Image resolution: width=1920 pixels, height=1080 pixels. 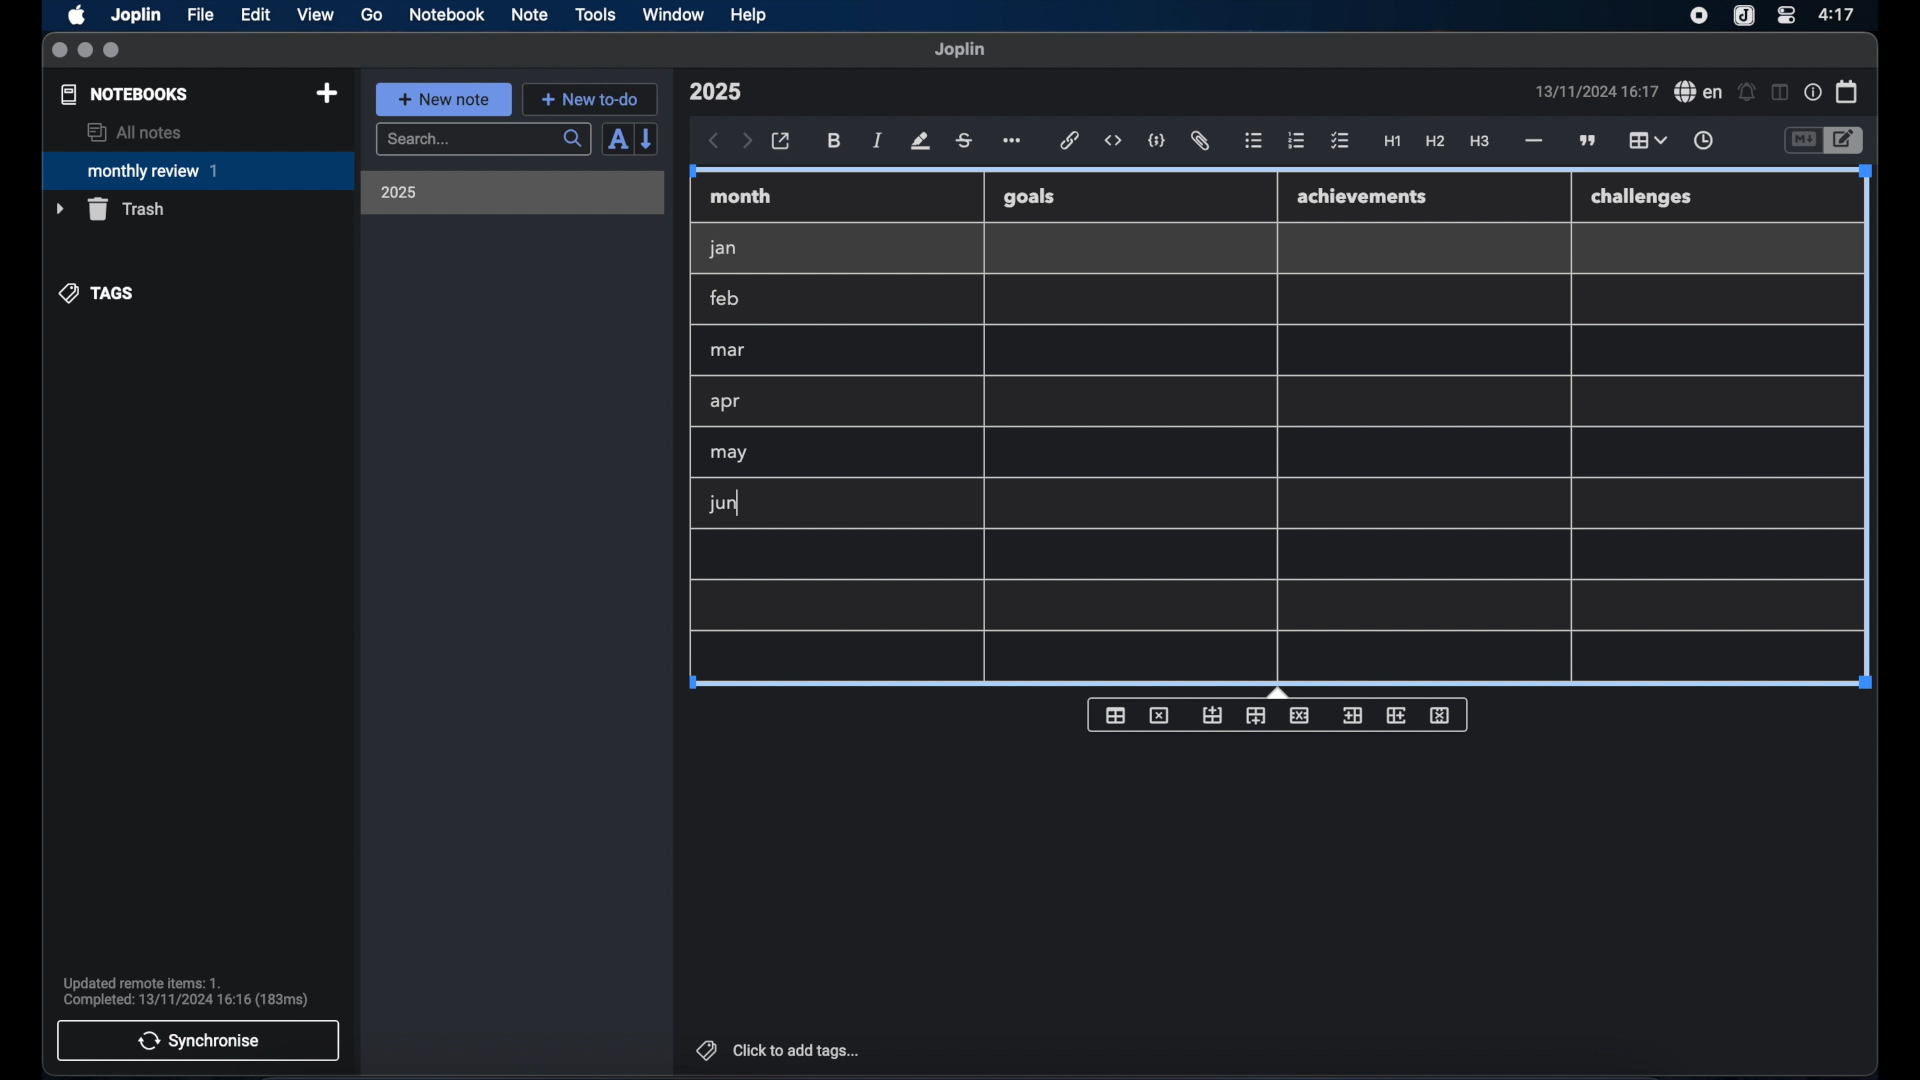 What do you see at coordinates (186, 992) in the screenshot?
I see `sync notification` at bounding box center [186, 992].